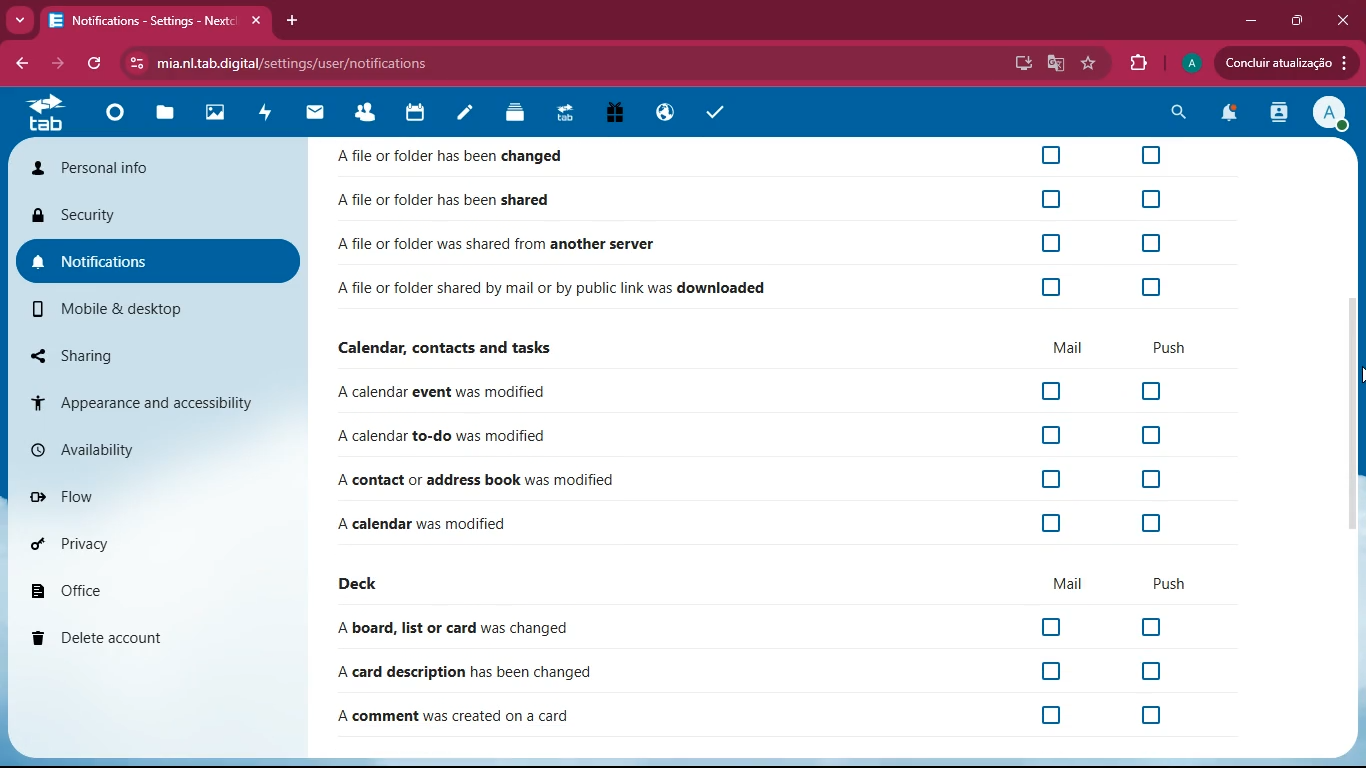 The height and width of the screenshot is (768, 1366). I want to click on tab, so click(44, 114).